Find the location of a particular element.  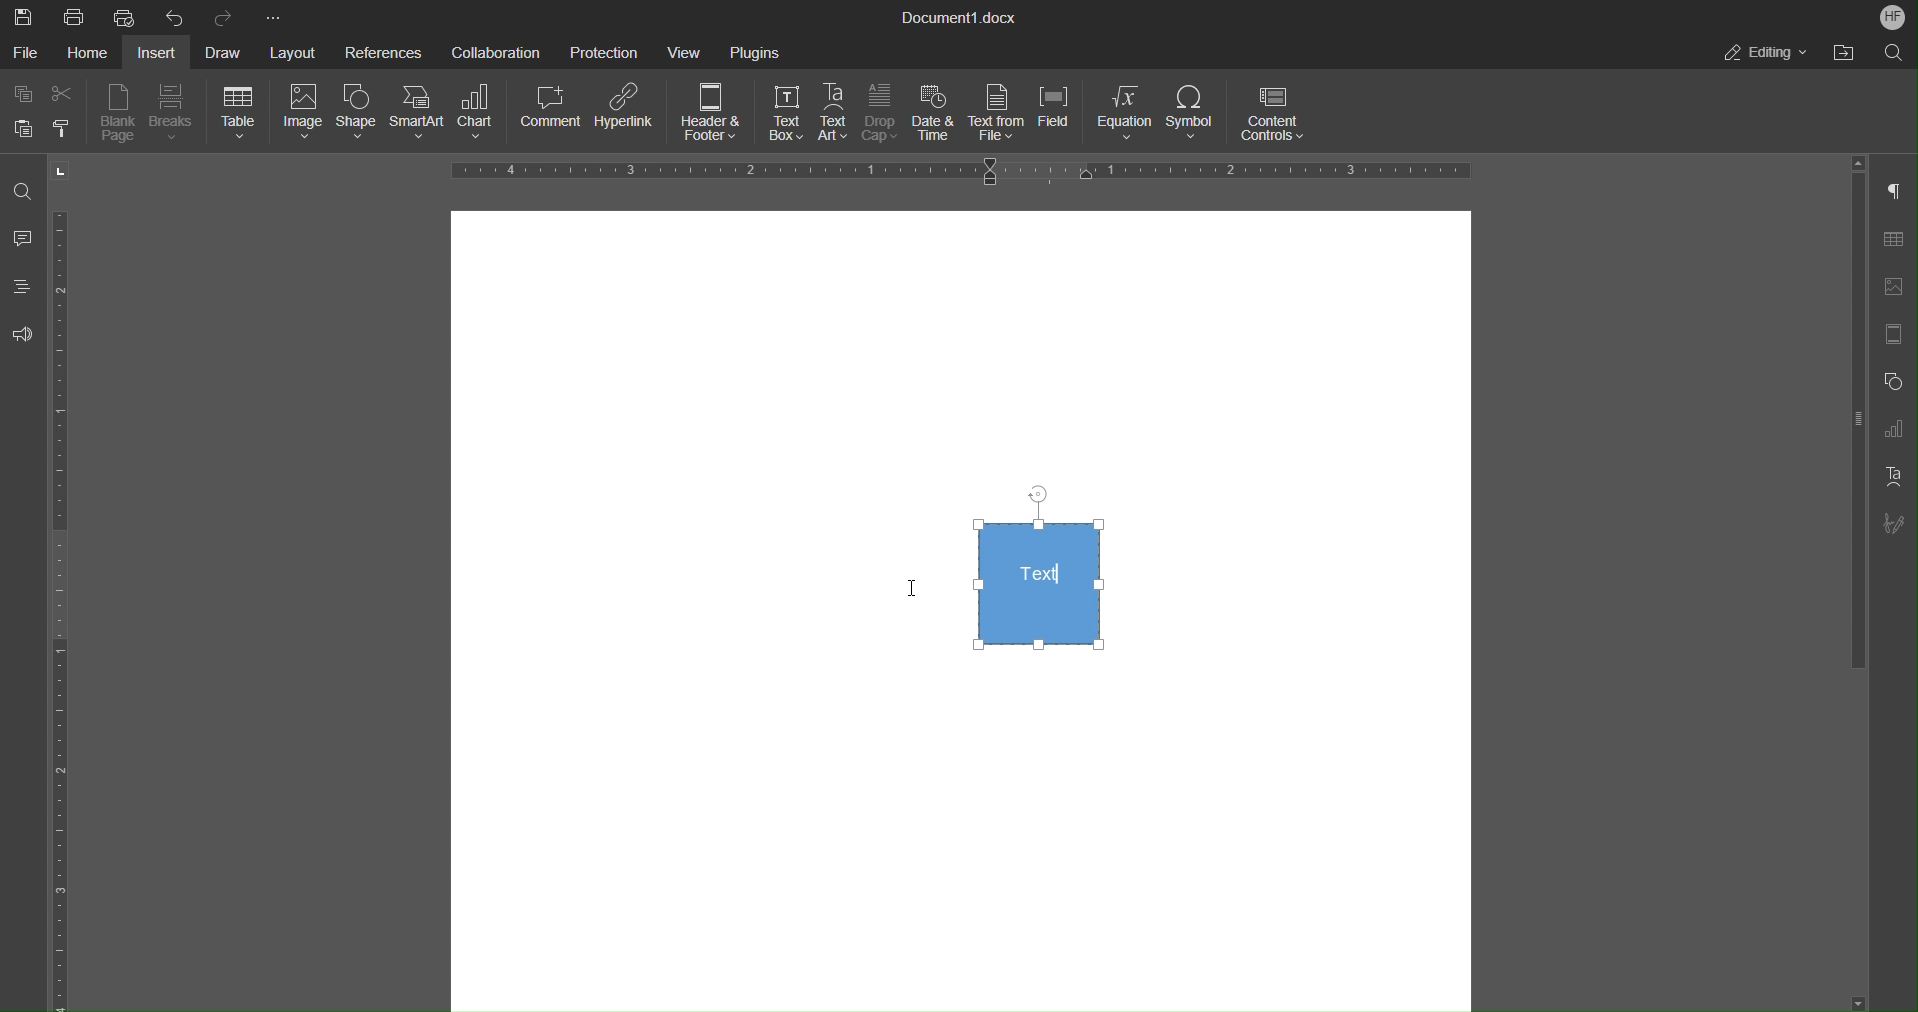

Page Settings is located at coordinates (1898, 334).